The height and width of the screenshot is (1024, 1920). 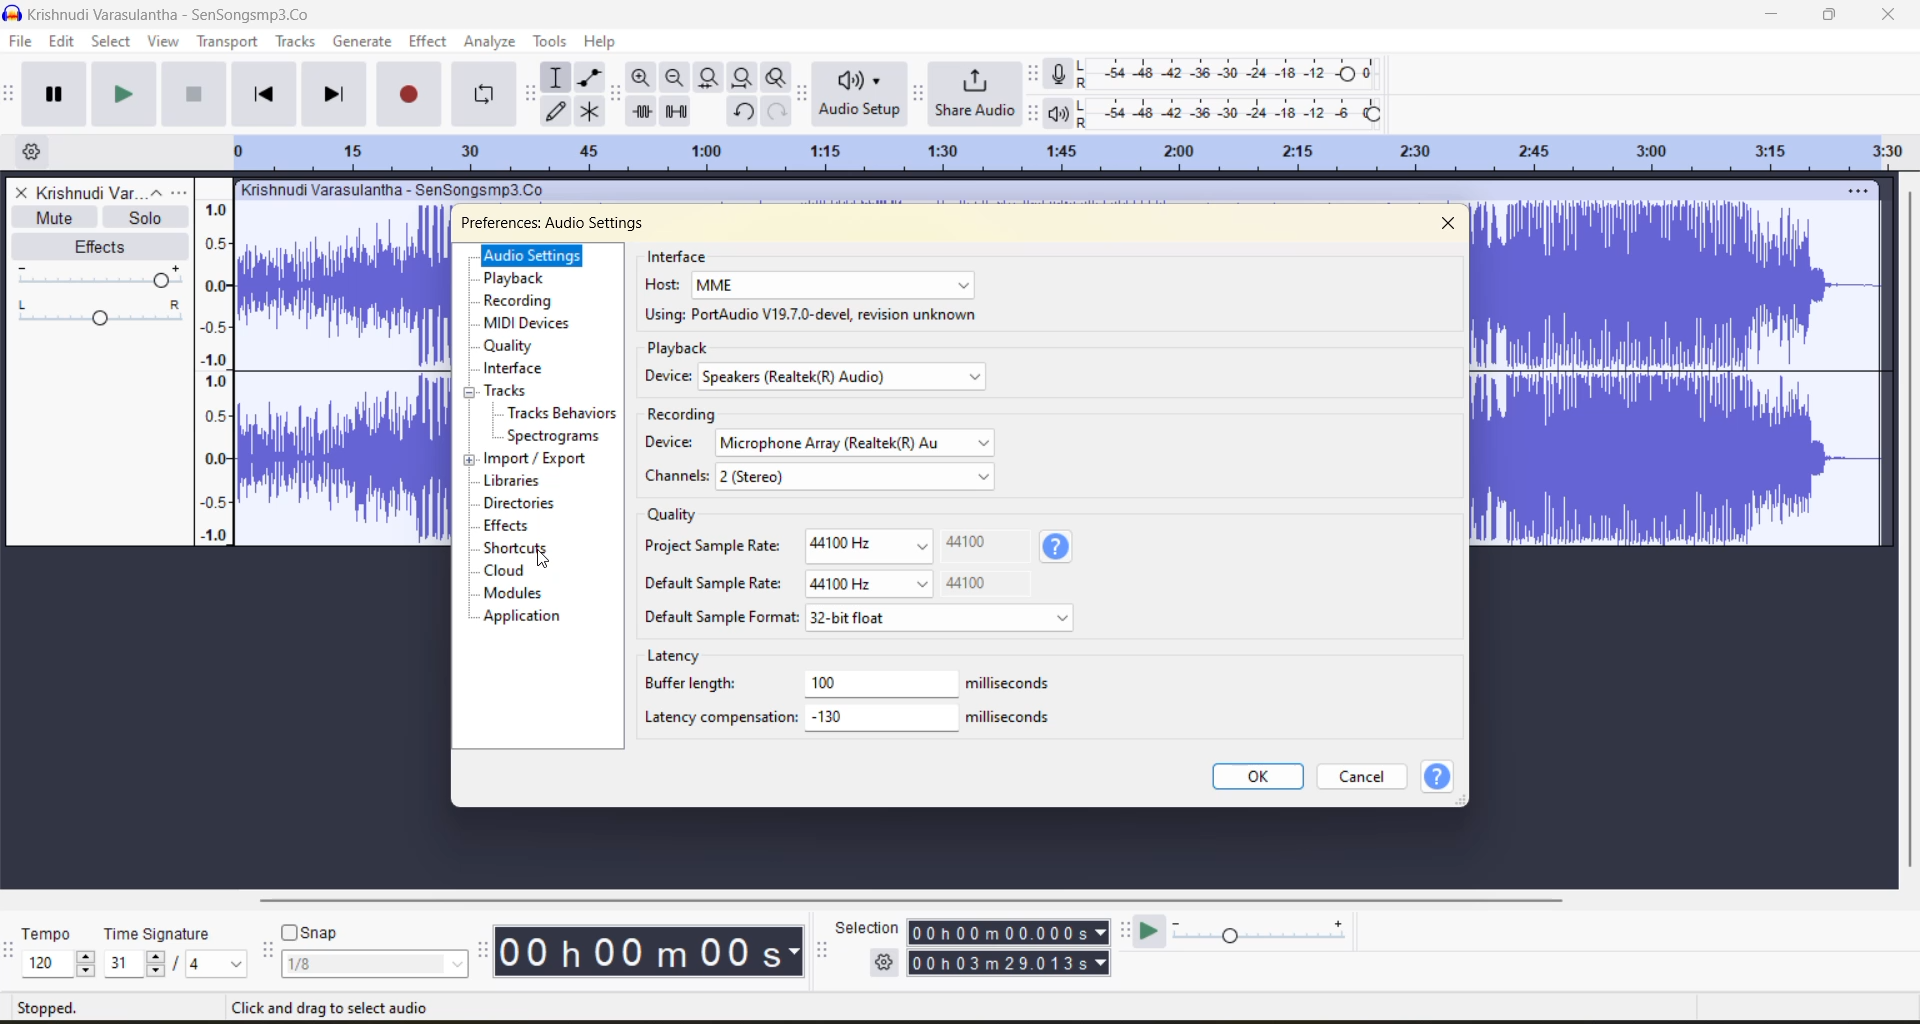 What do you see at coordinates (528, 94) in the screenshot?
I see `tools toolbar` at bounding box center [528, 94].